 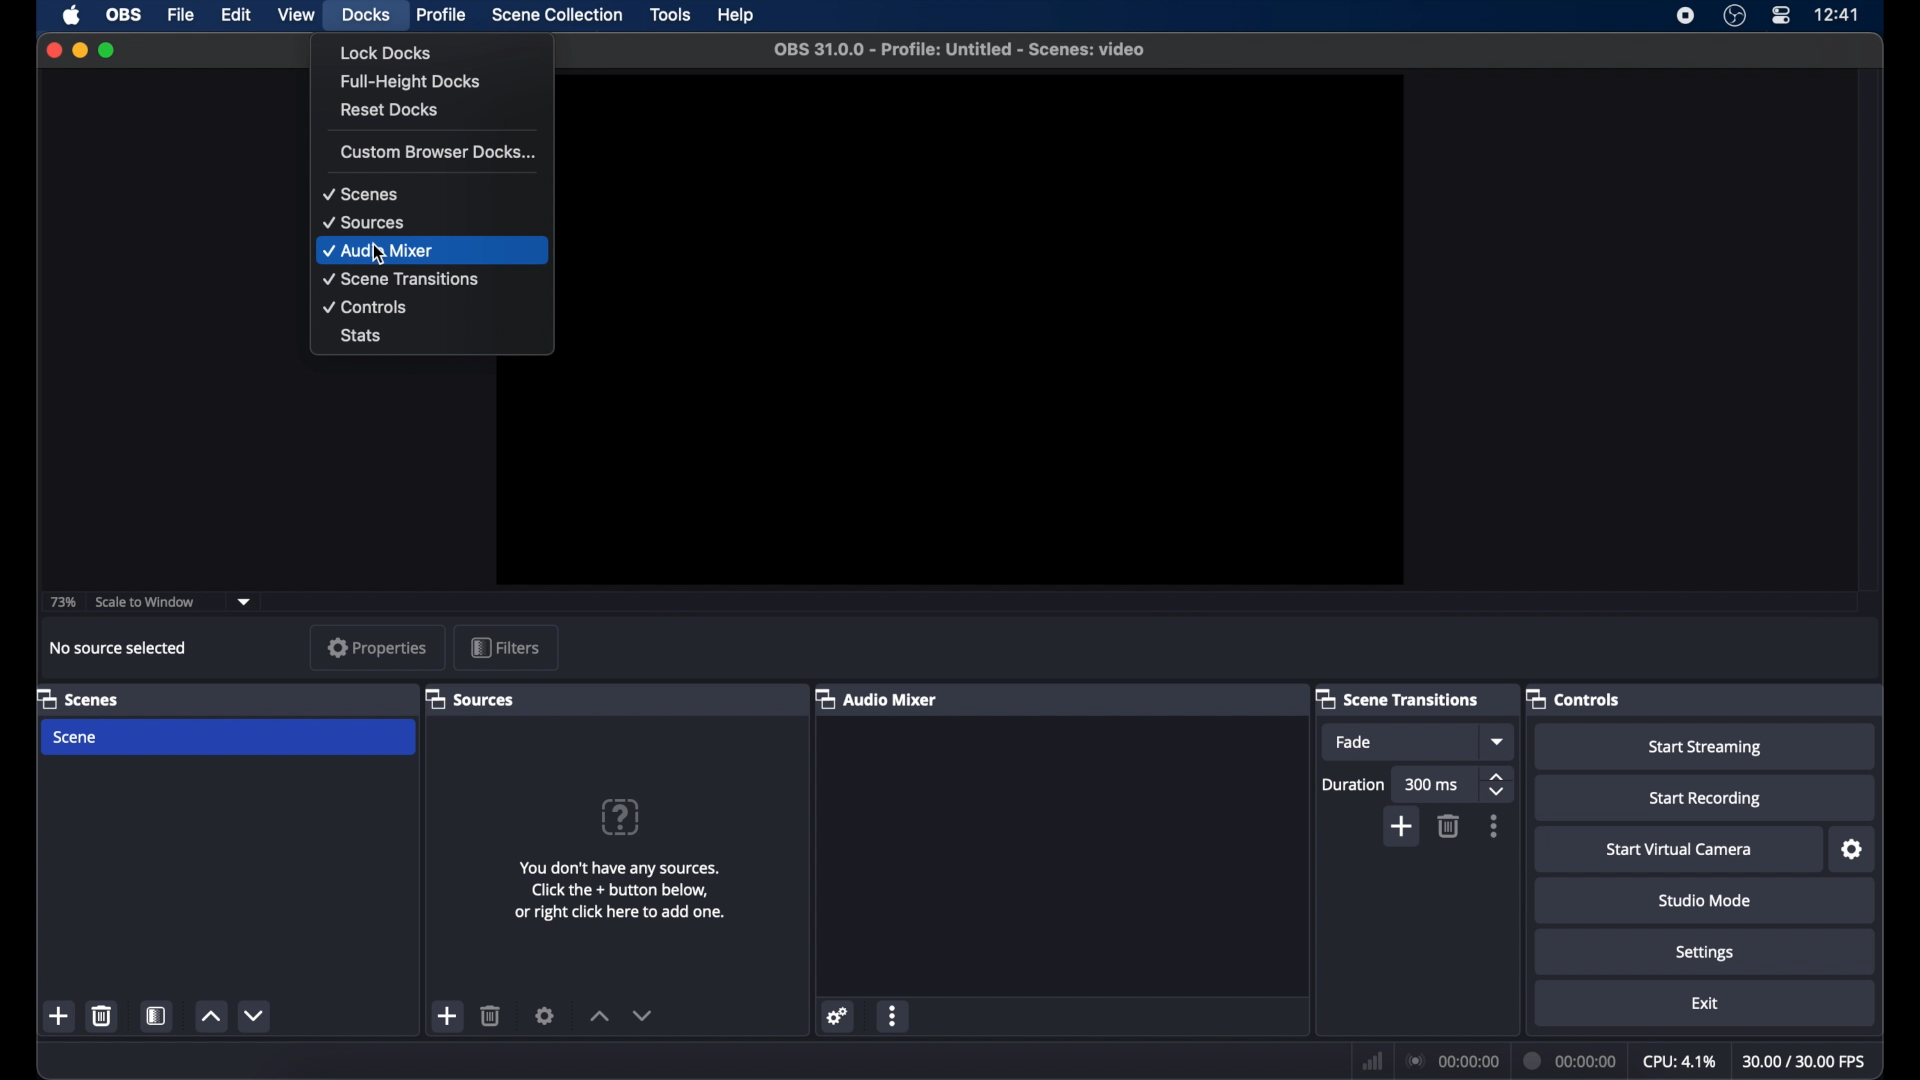 What do you see at coordinates (71, 15) in the screenshot?
I see `apple icon` at bounding box center [71, 15].